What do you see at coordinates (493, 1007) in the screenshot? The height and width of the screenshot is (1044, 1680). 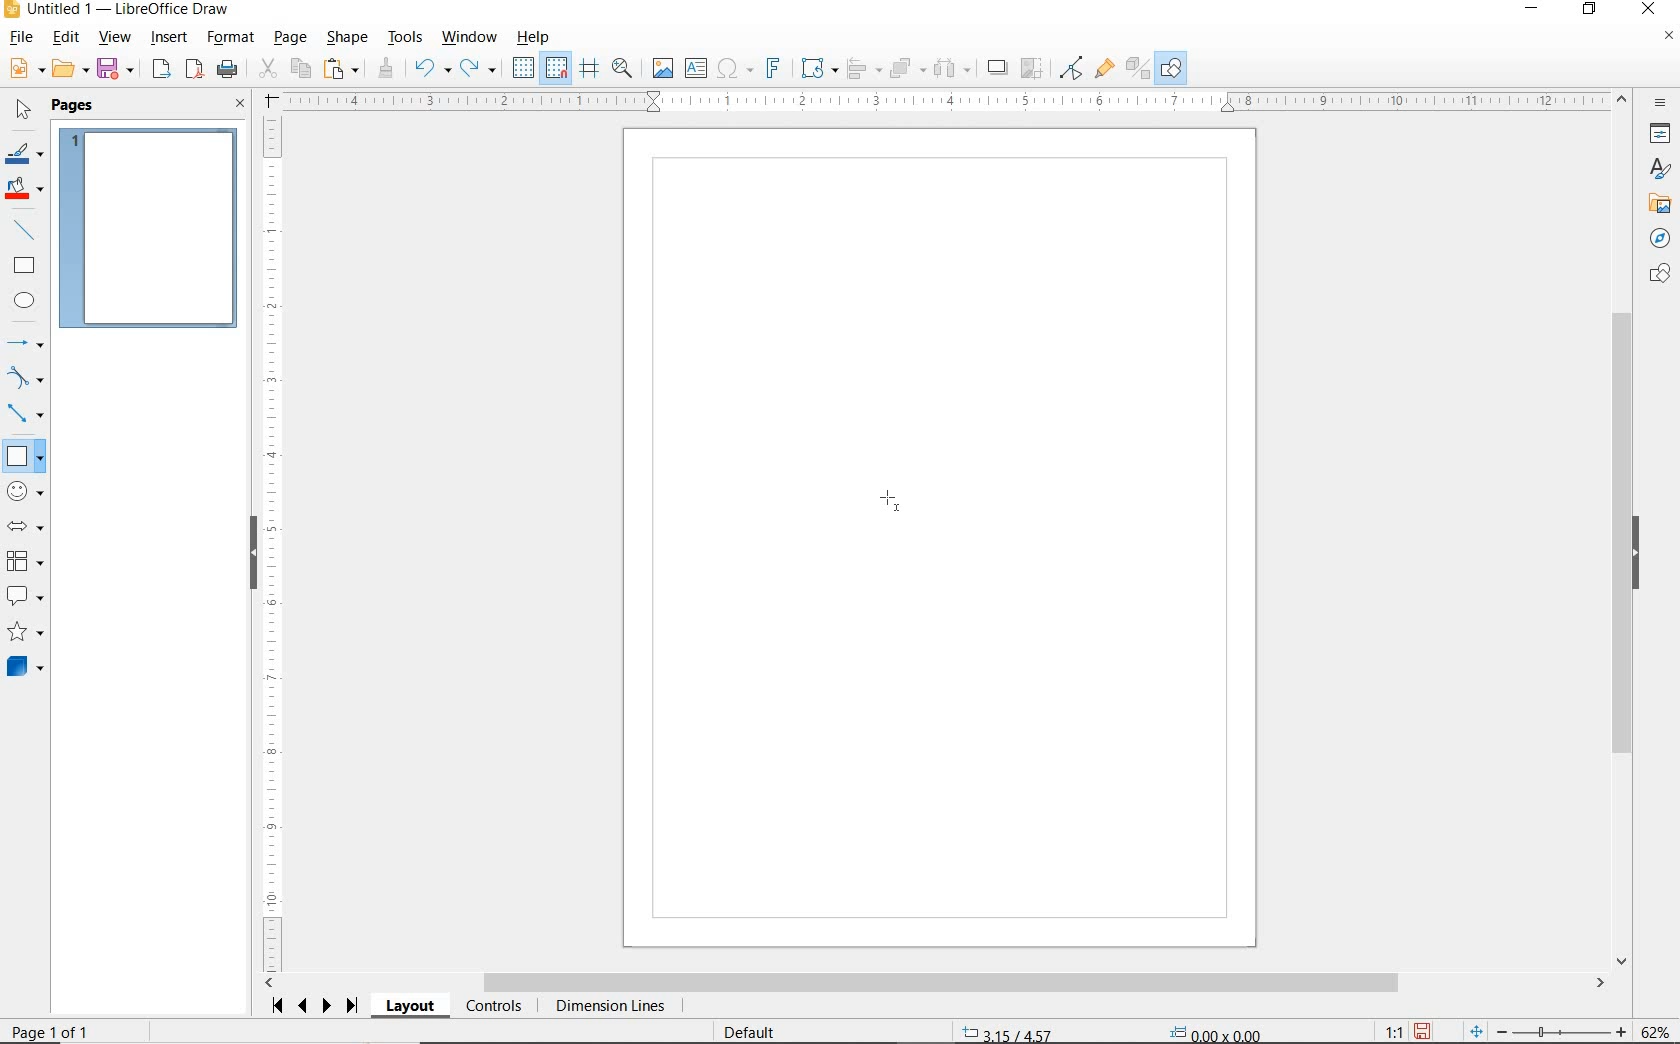 I see `CONTROLS` at bounding box center [493, 1007].